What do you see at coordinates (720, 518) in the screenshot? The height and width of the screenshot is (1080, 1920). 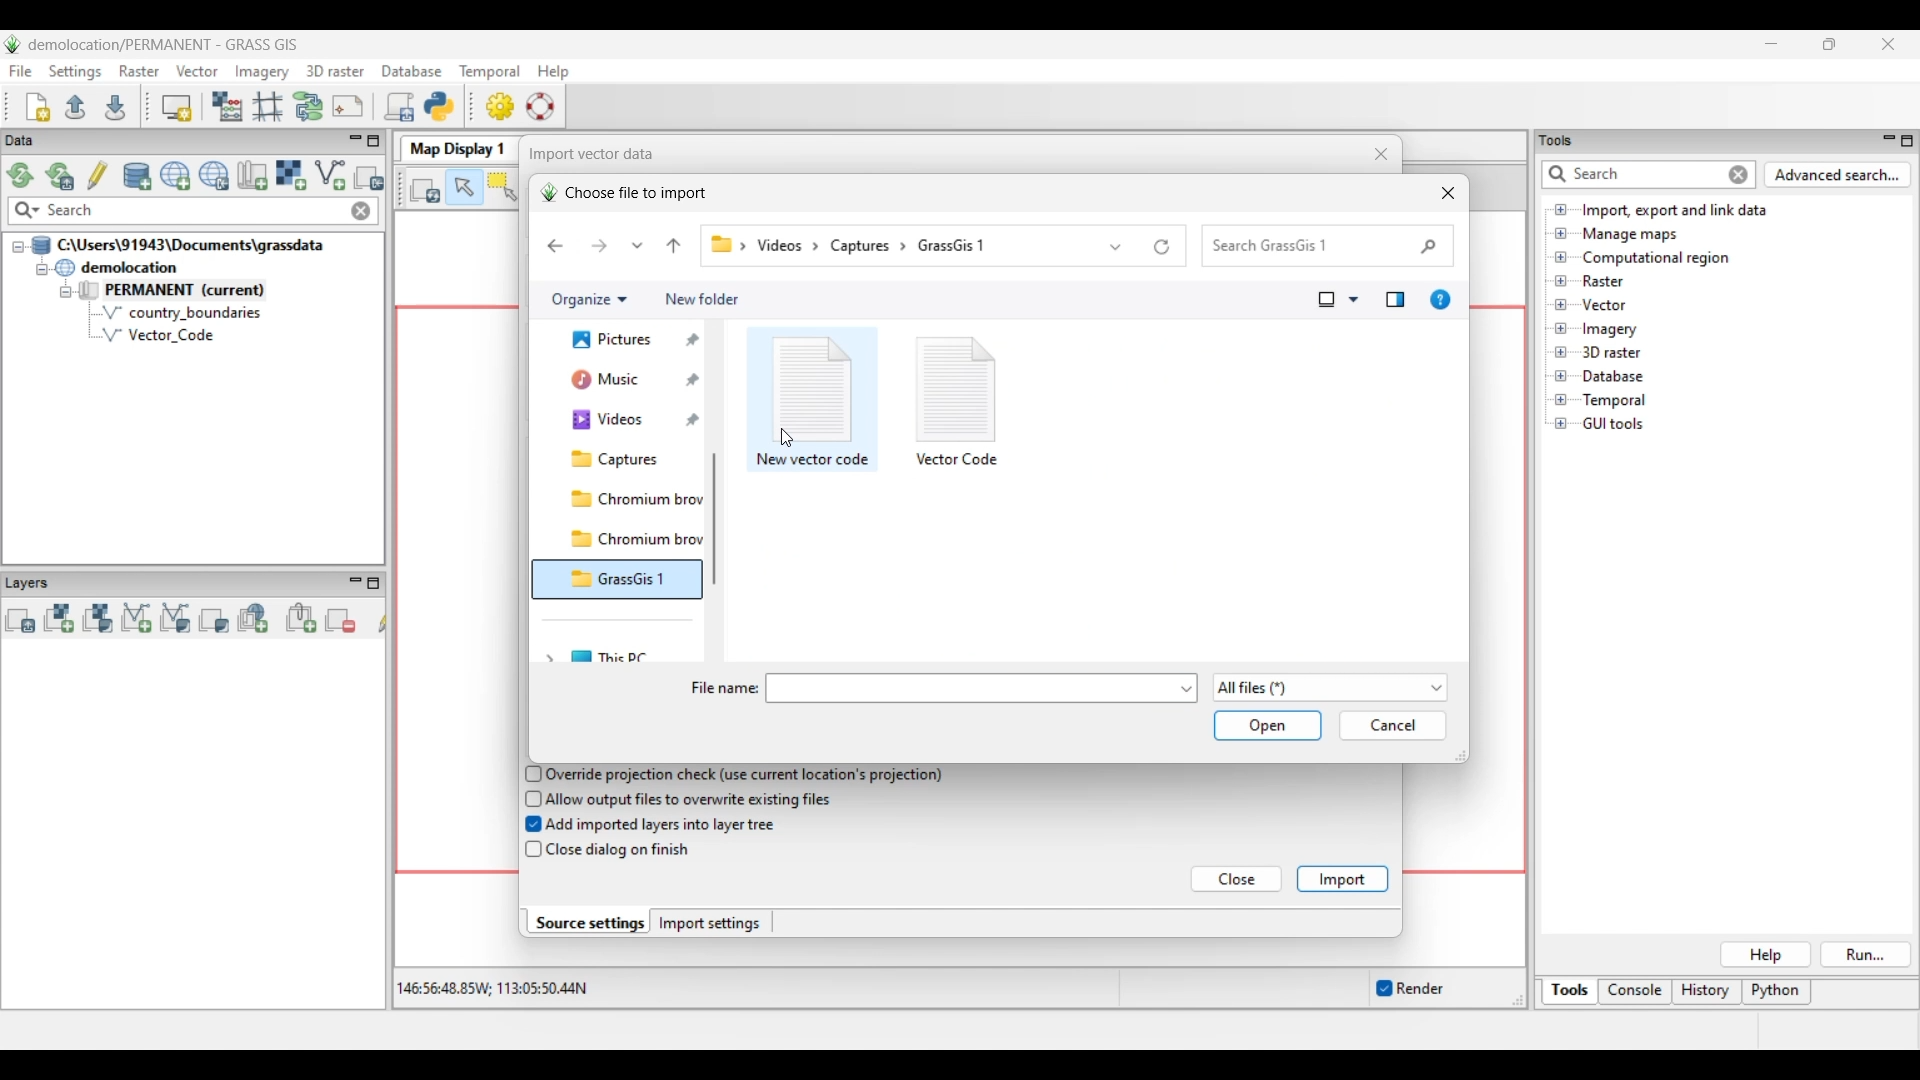 I see `scroll bar` at bounding box center [720, 518].